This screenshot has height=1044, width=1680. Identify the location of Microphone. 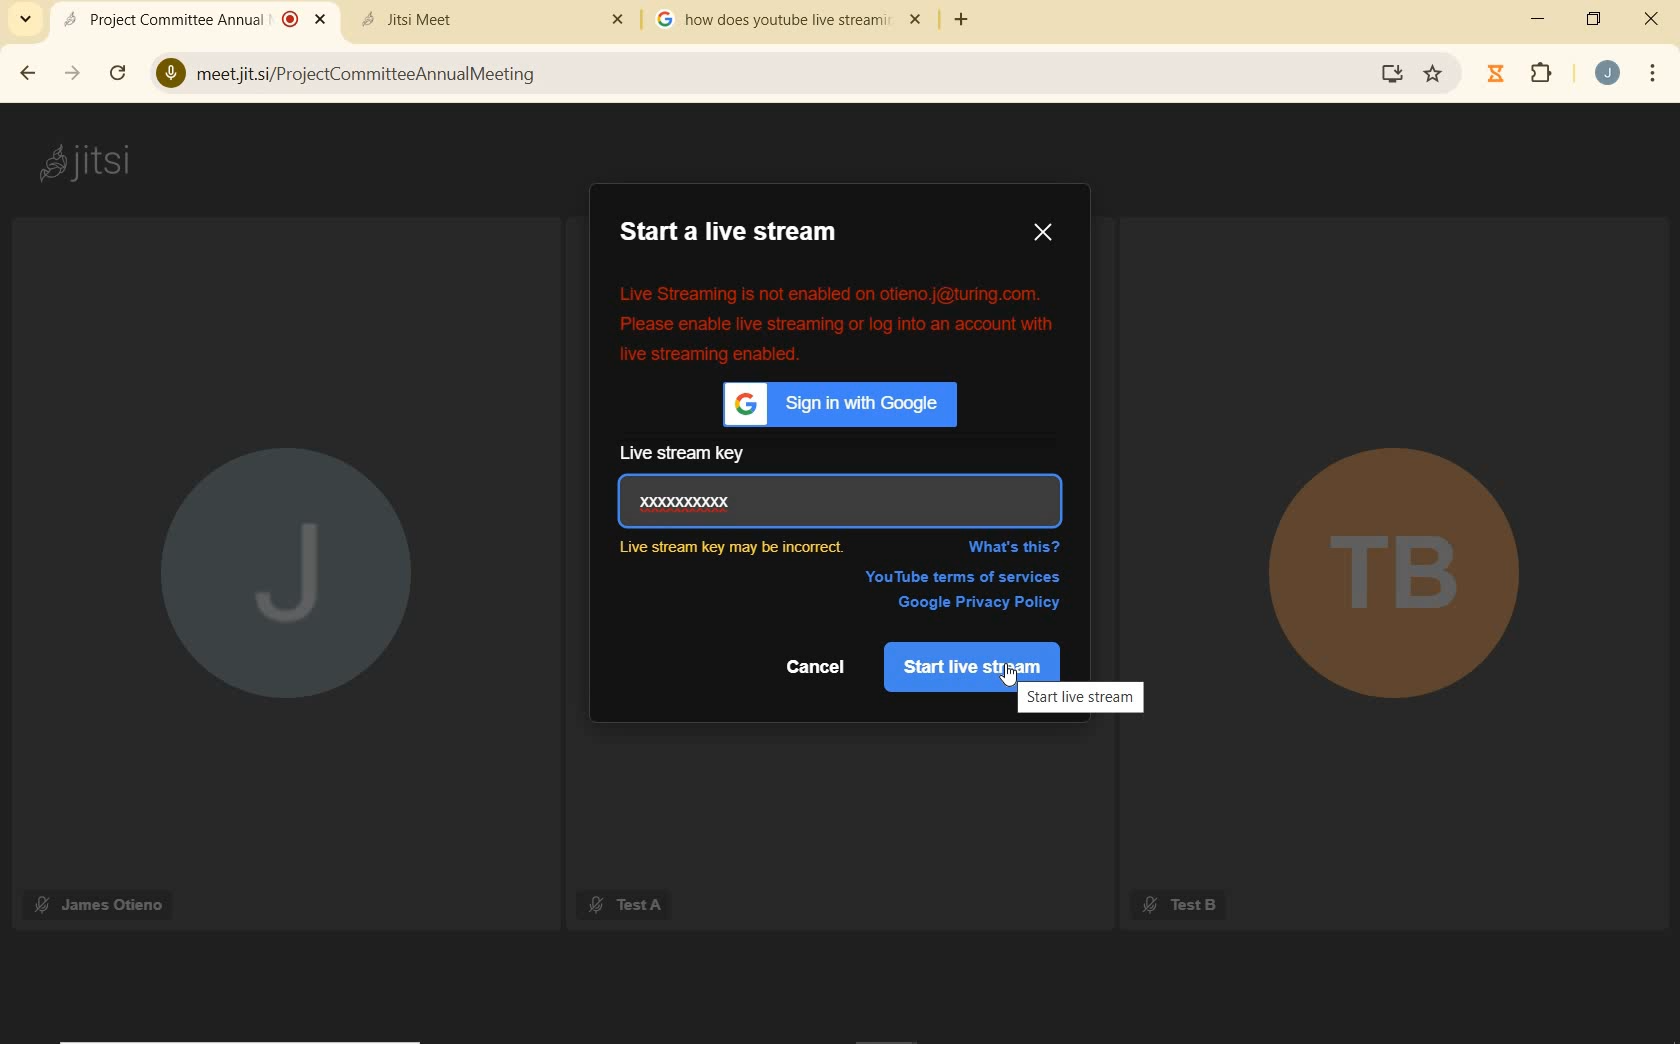
(169, 74).